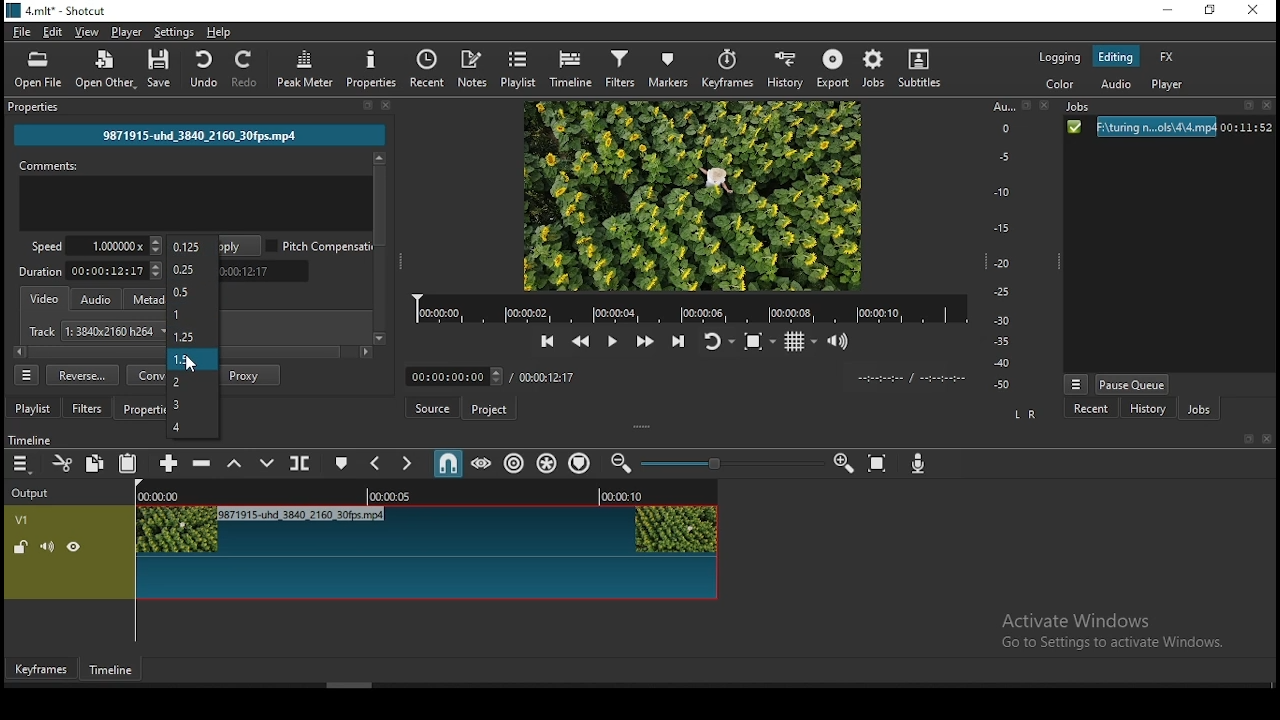  Describe the element at coordinates (1268, 439) in the screenshot. I see `close` at that location.